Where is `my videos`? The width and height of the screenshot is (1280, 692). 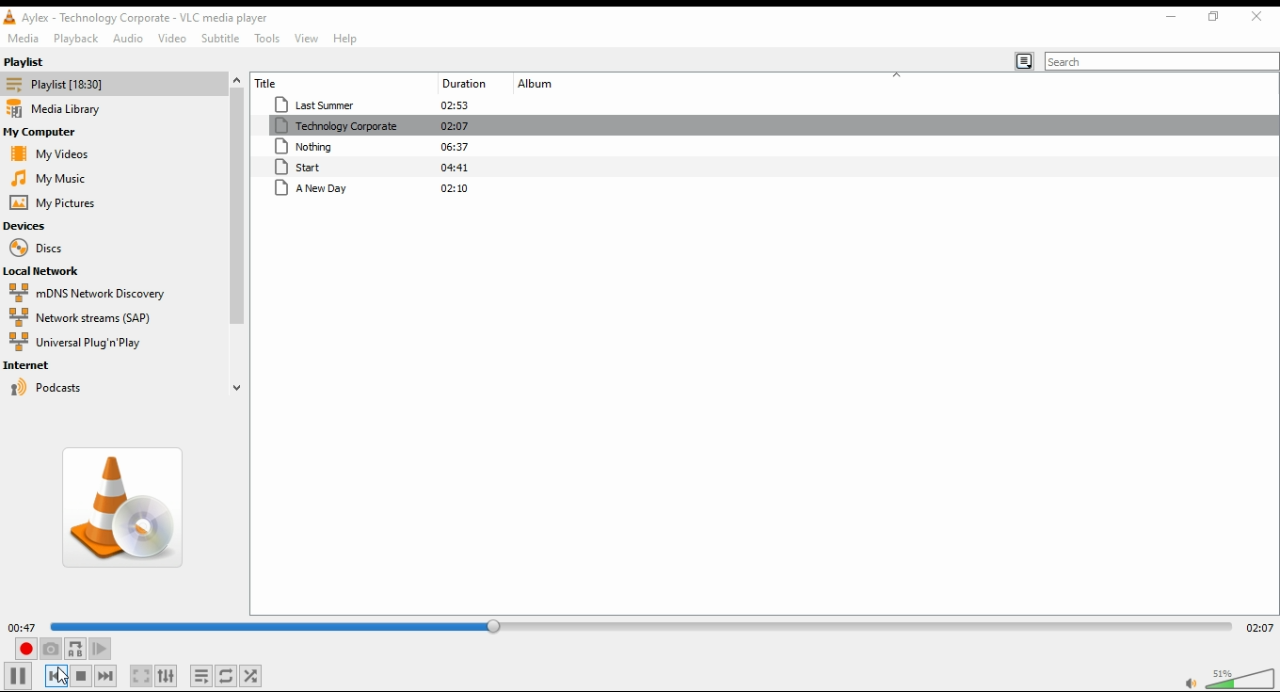 my videos is located at coordinates (56, 153).